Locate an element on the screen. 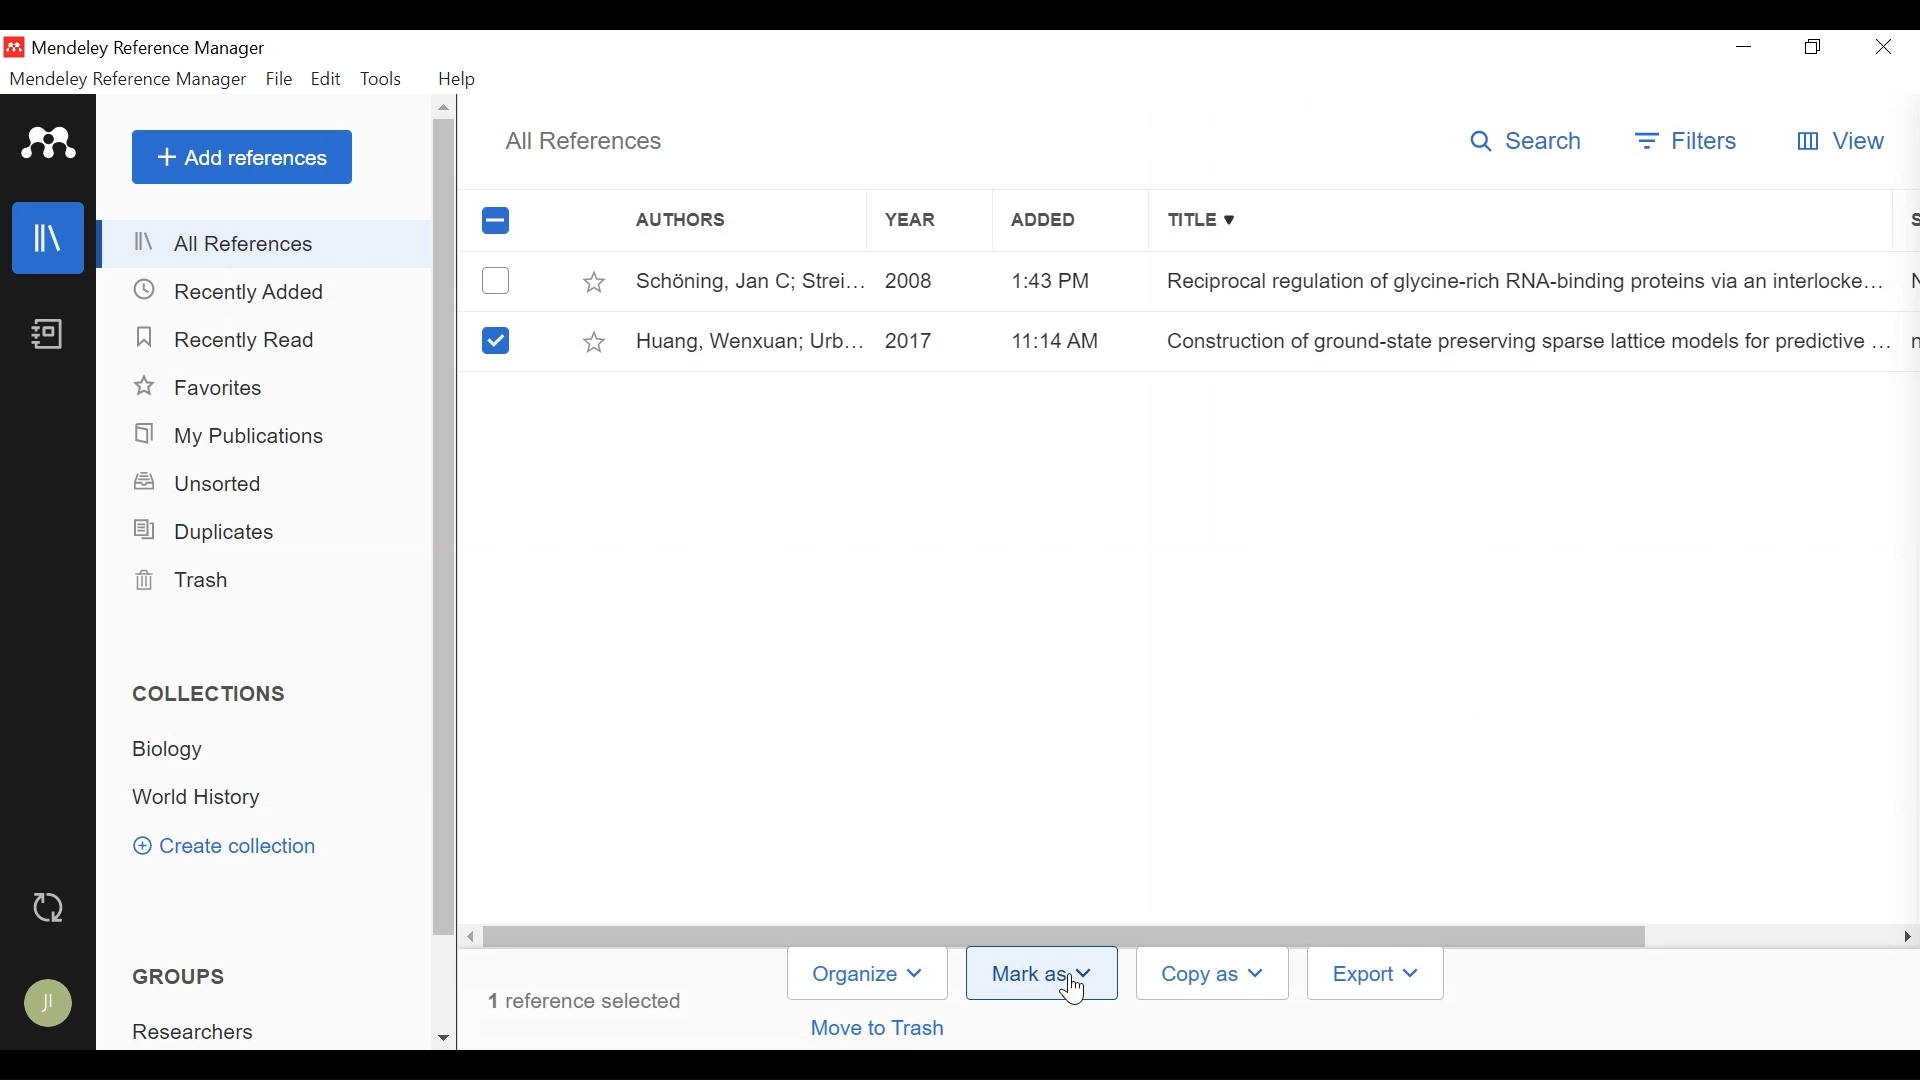  Unsorted is located at coordinates (207, 484).